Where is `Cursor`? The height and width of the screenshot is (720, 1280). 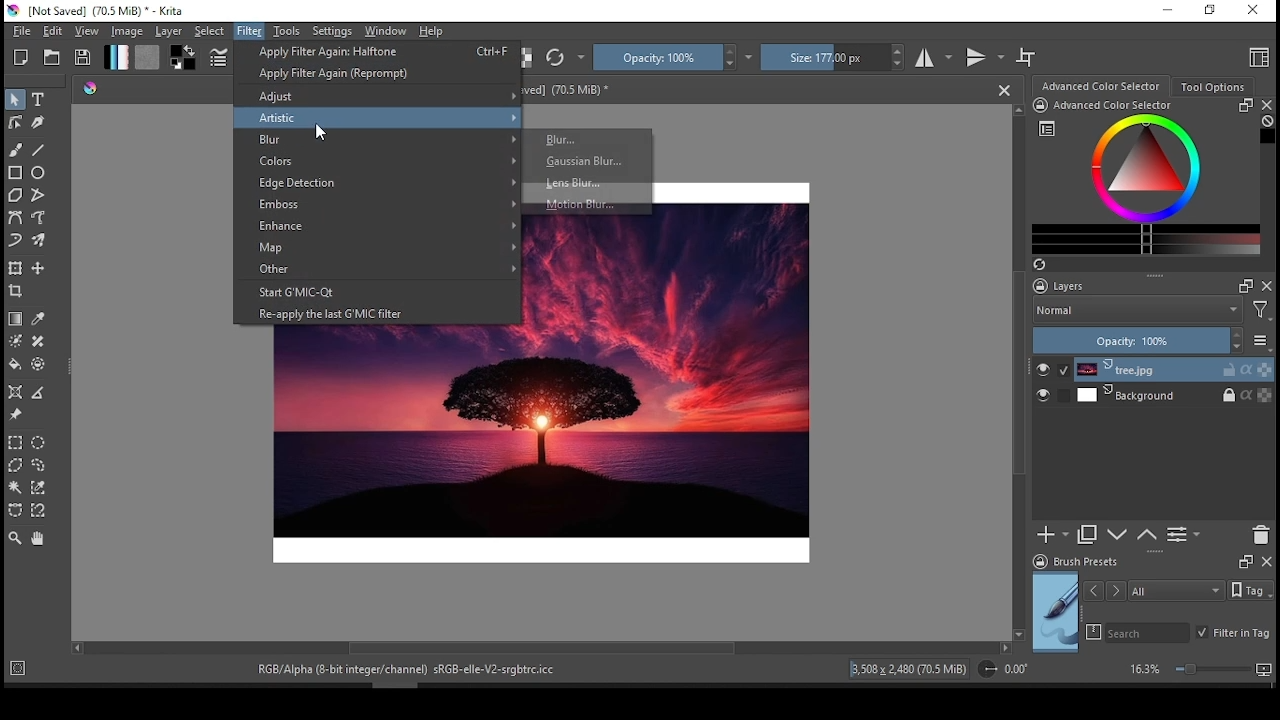
Cursor is located at coordinates (322, 133).